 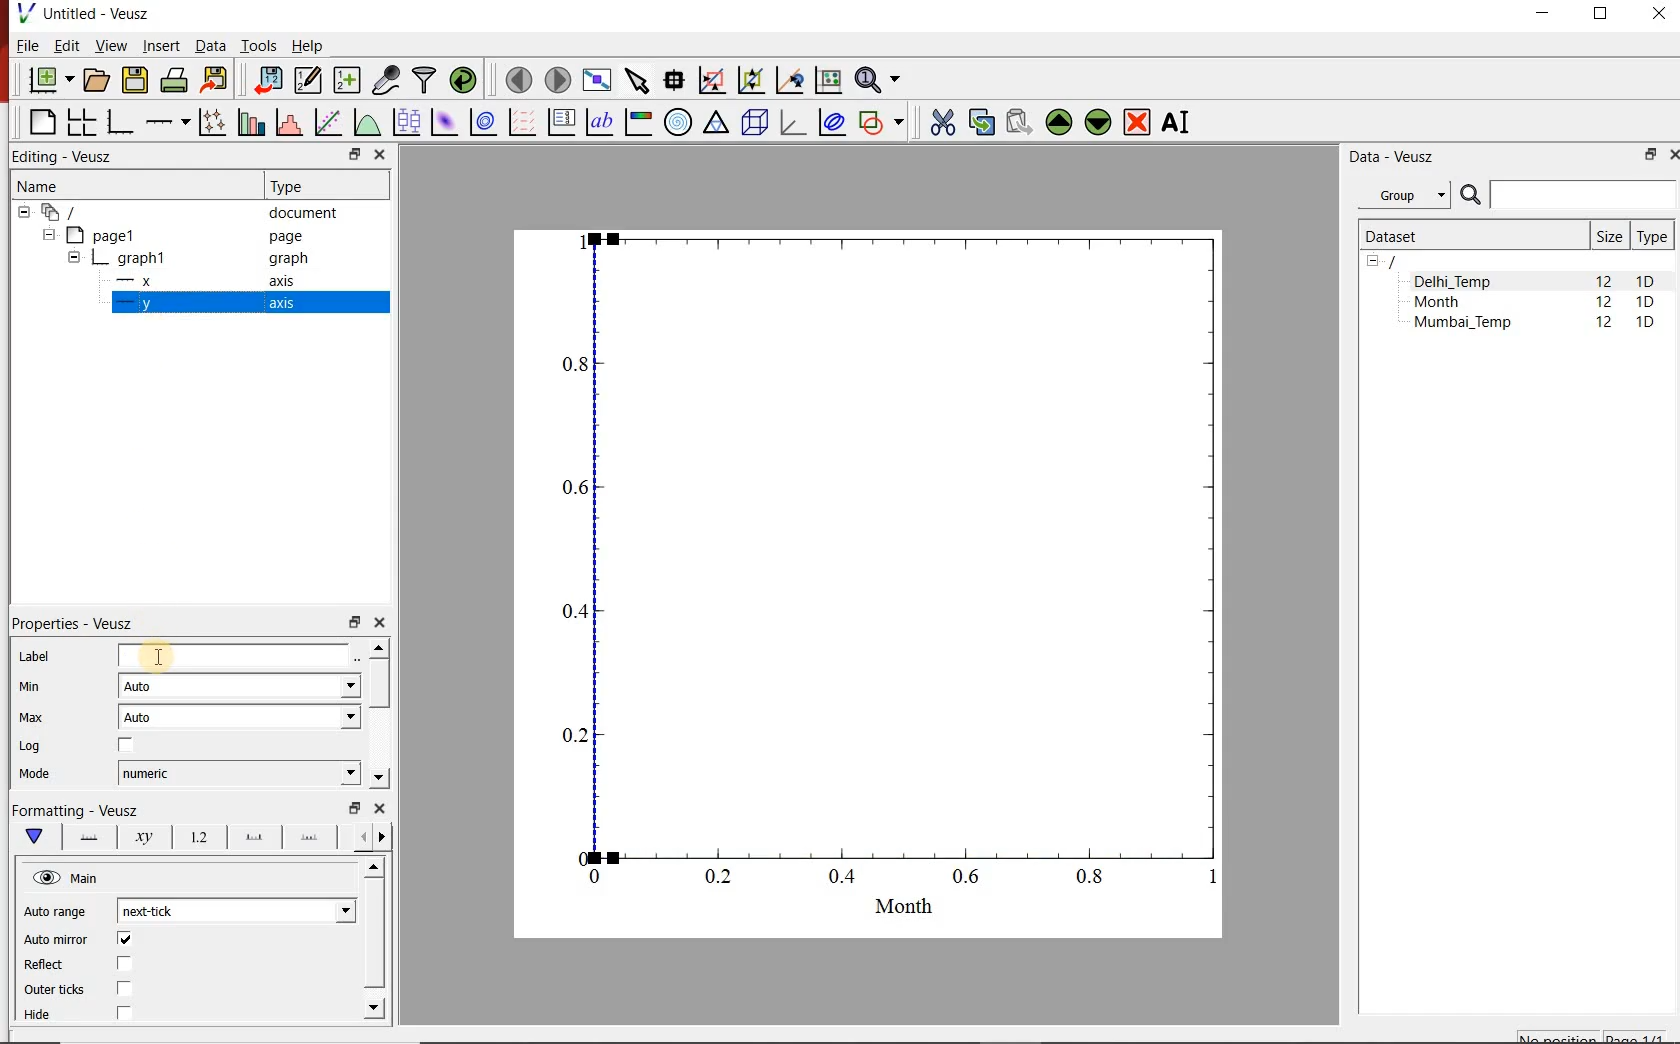 I want to click on save the document, so click(x=134, y=81).